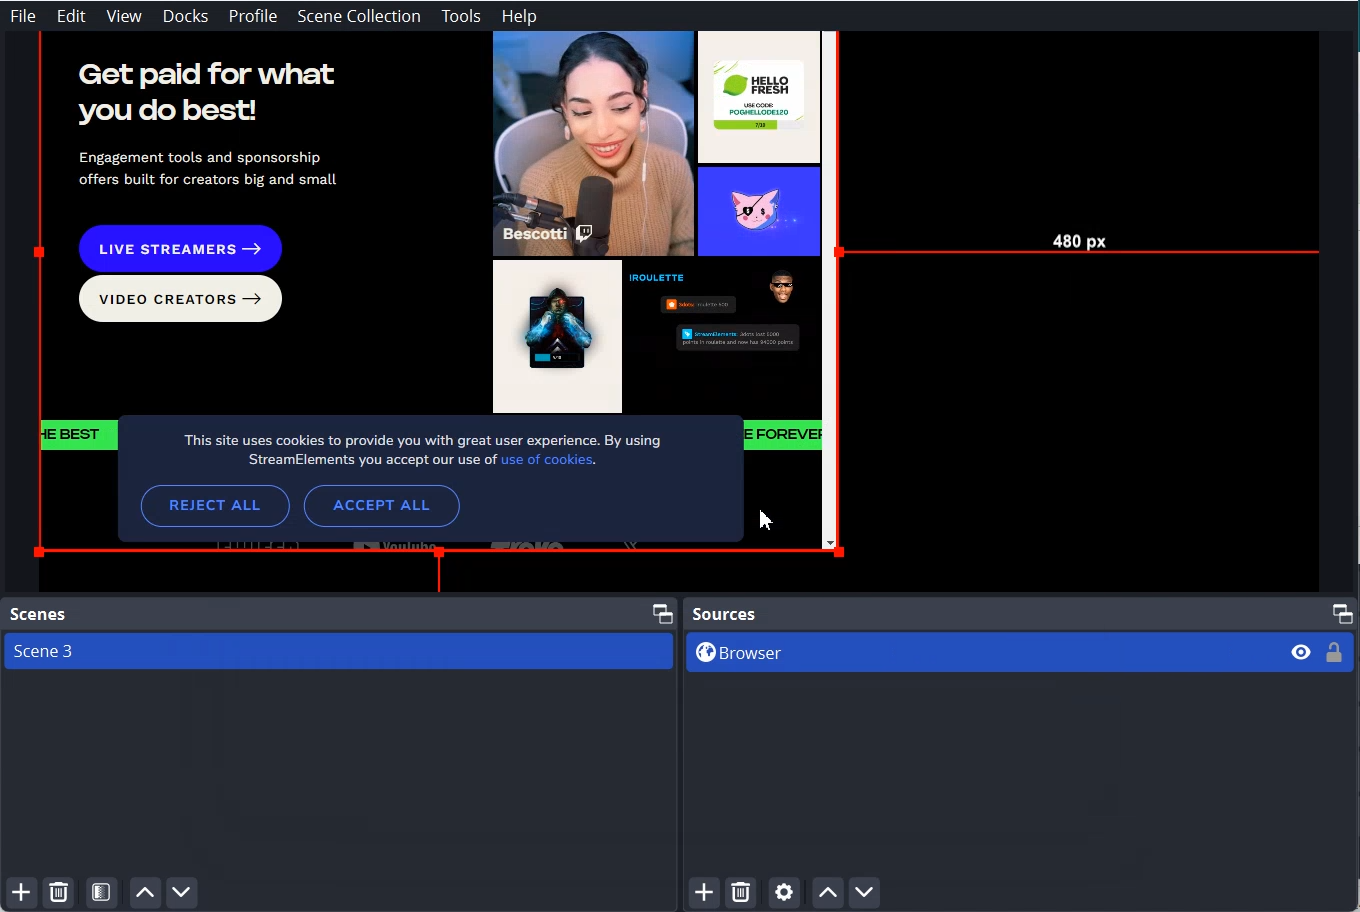 Image resolution: width=1360 pixels, height=912 pixels. Describe the element at coordinates (461, 17) in the screenshot. I see `Tools` at that location.